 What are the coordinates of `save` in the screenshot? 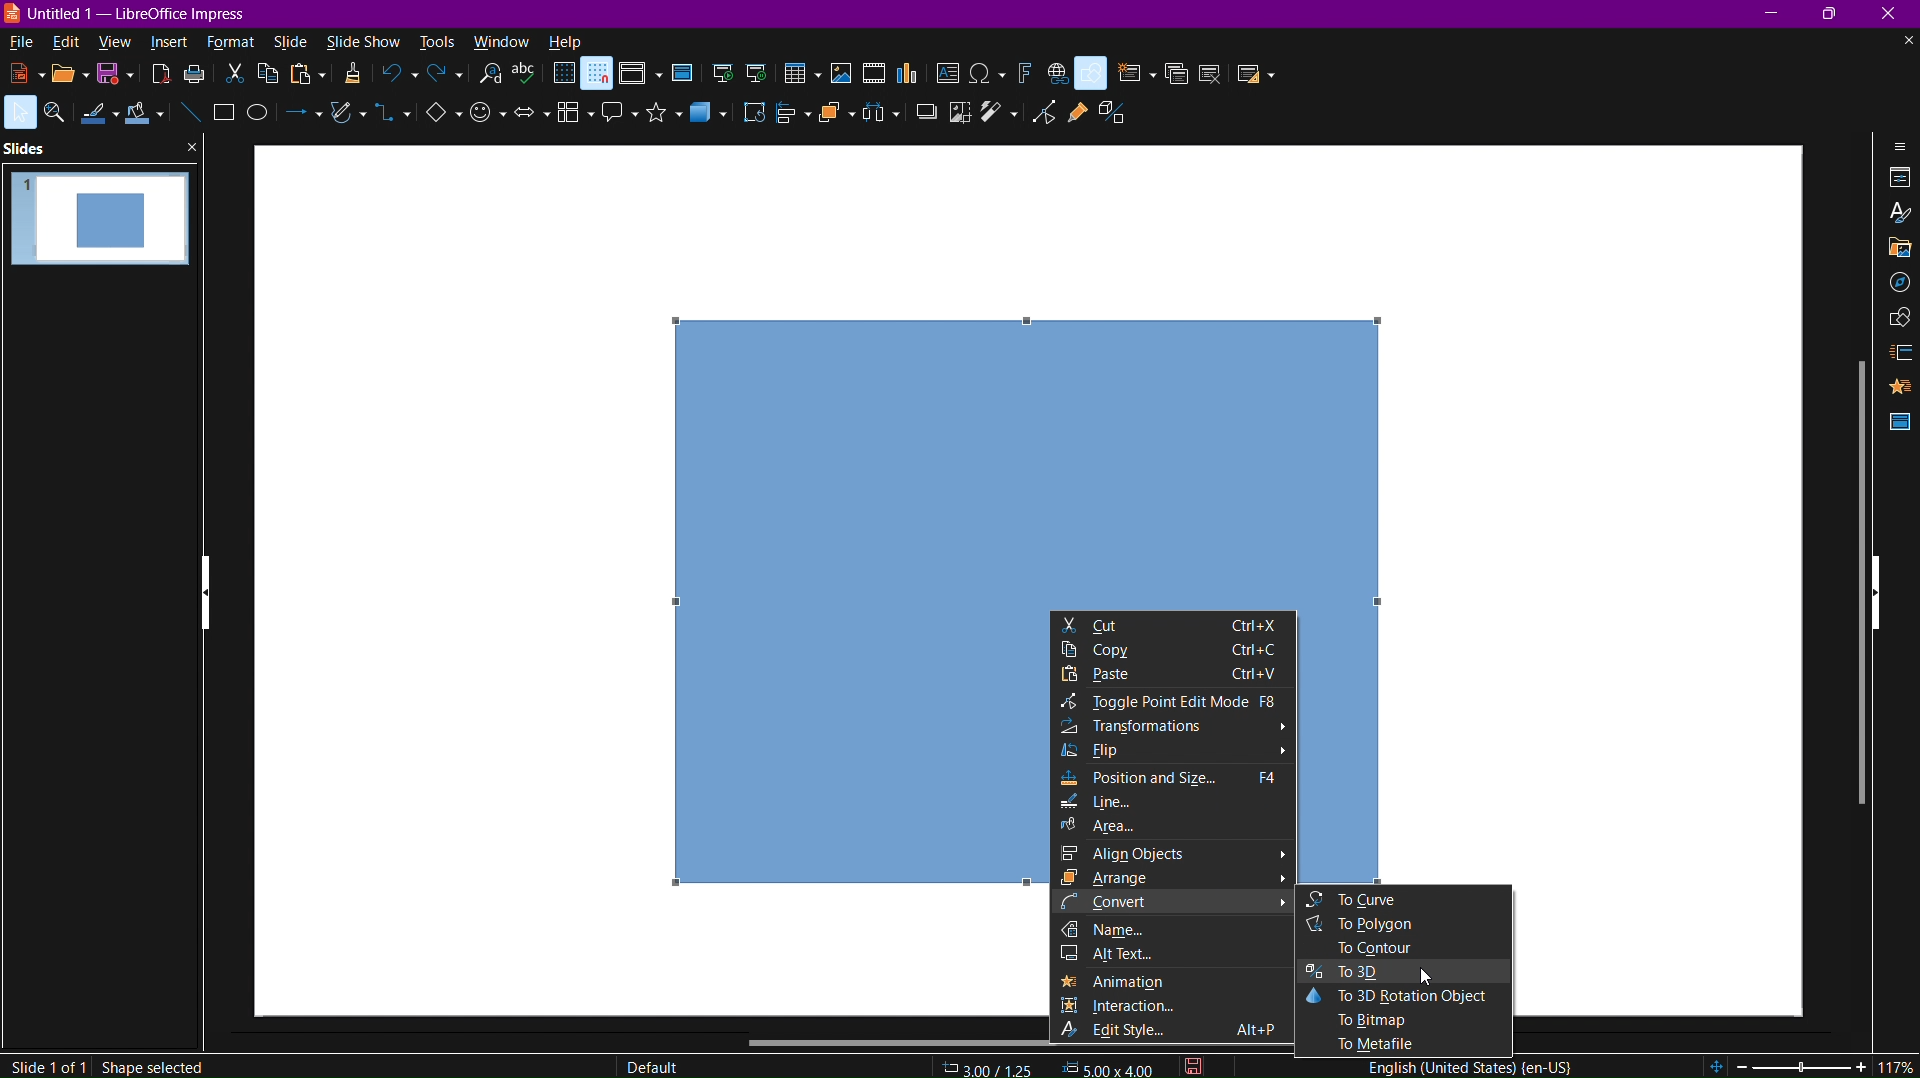 It's located at (118, 79).